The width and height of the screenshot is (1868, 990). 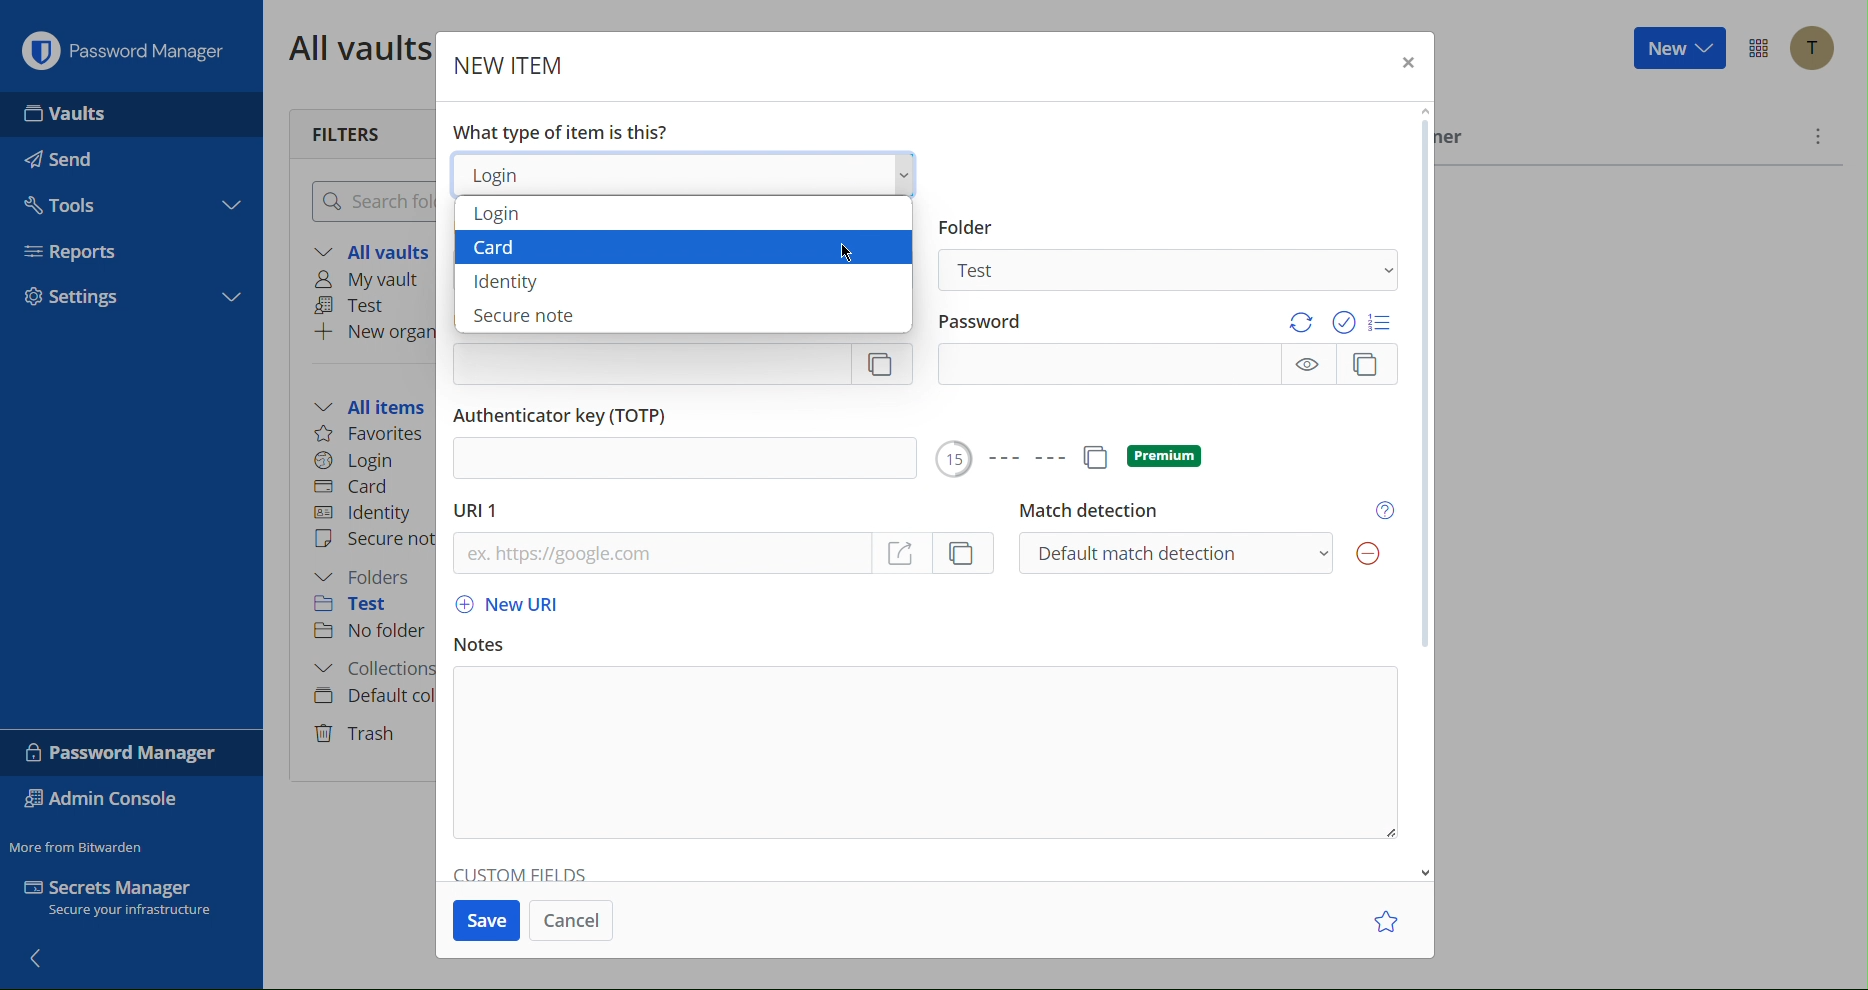 What do you see at coordinates (1090, 511) in the screenshot?
I see `Match detection` at bounding box center [1090, 511].